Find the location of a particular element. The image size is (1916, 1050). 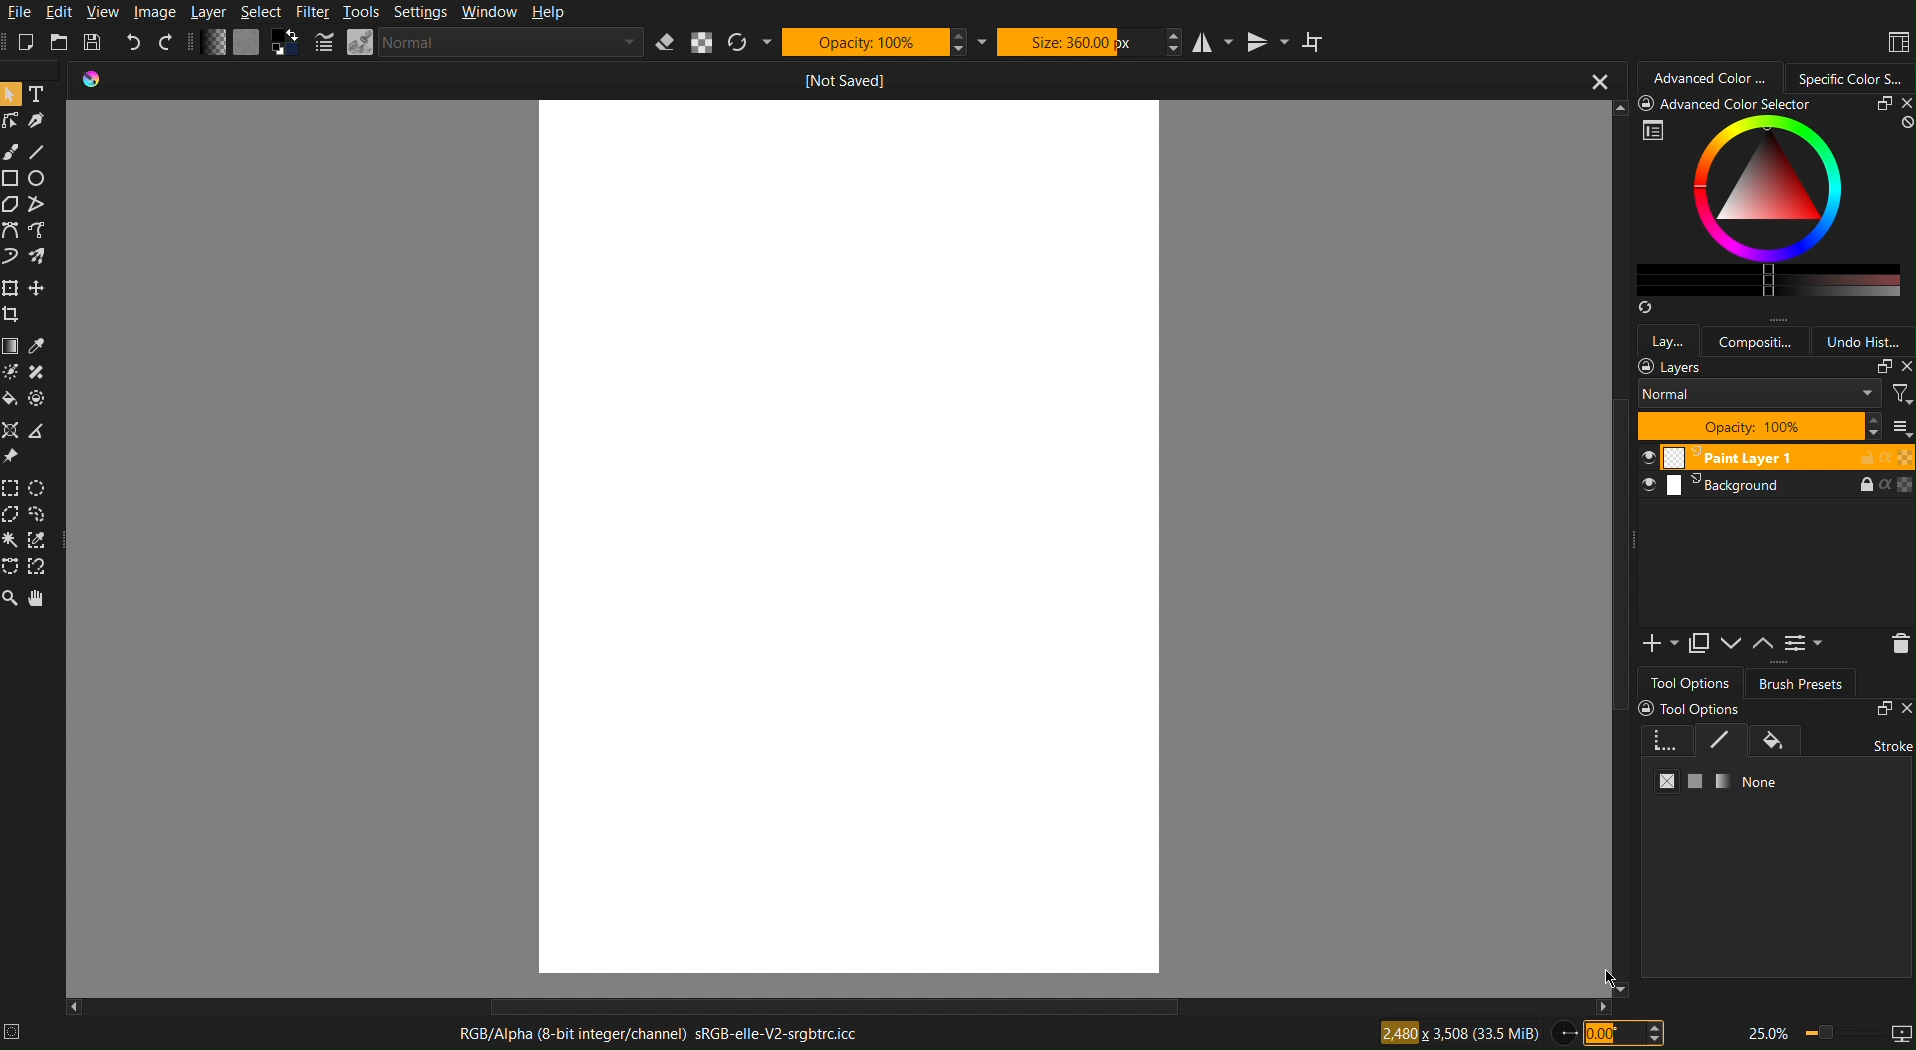

Delete is located at coordinates (1897, 644).